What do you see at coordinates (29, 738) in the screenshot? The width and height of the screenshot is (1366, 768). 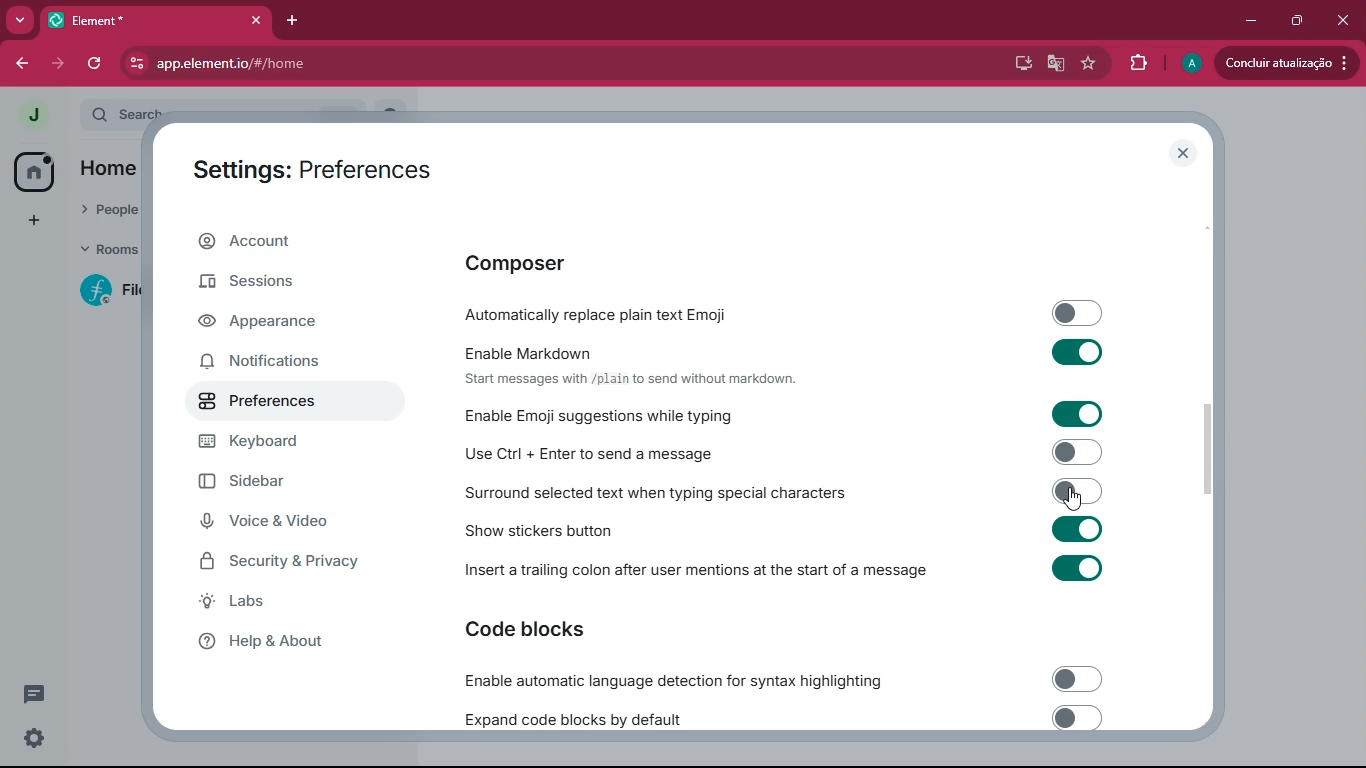 I see `settings` at bounding box center [29, 738].